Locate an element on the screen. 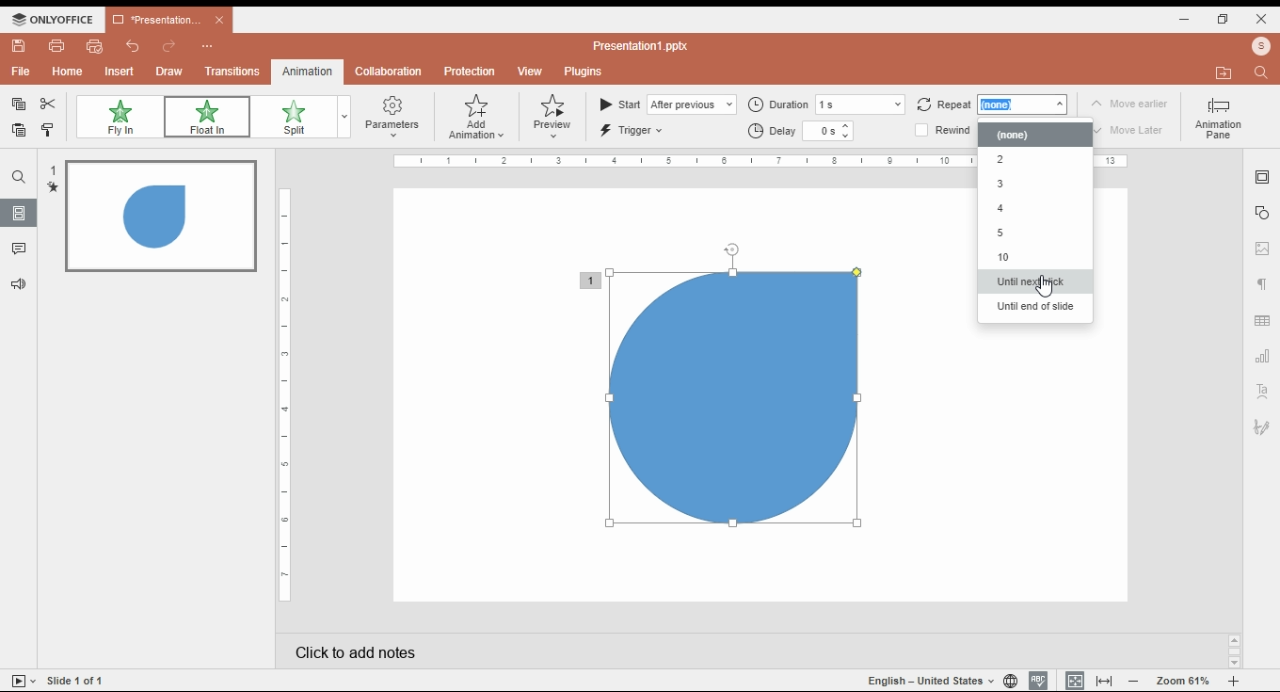  home is located at coordinates (68, 71).